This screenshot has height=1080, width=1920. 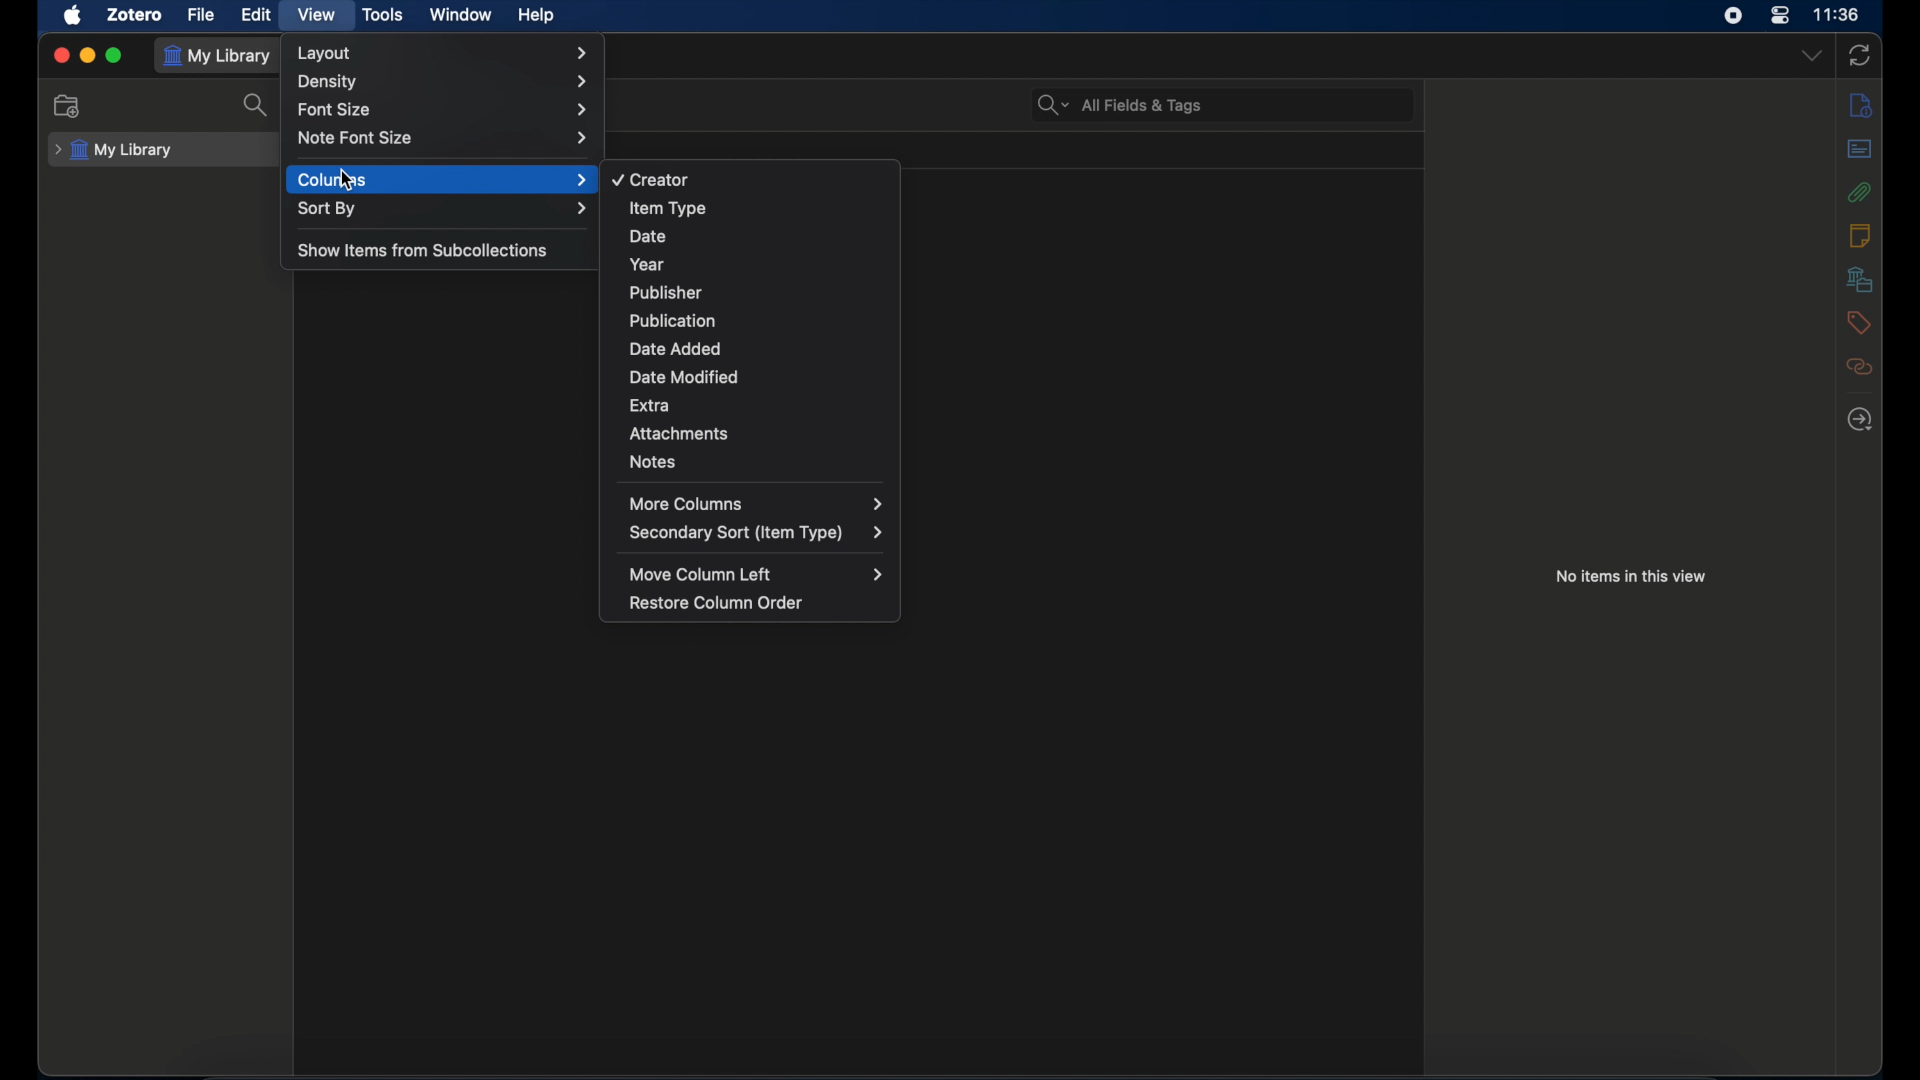 I want to click on sync, so click(x=1858, y=56).